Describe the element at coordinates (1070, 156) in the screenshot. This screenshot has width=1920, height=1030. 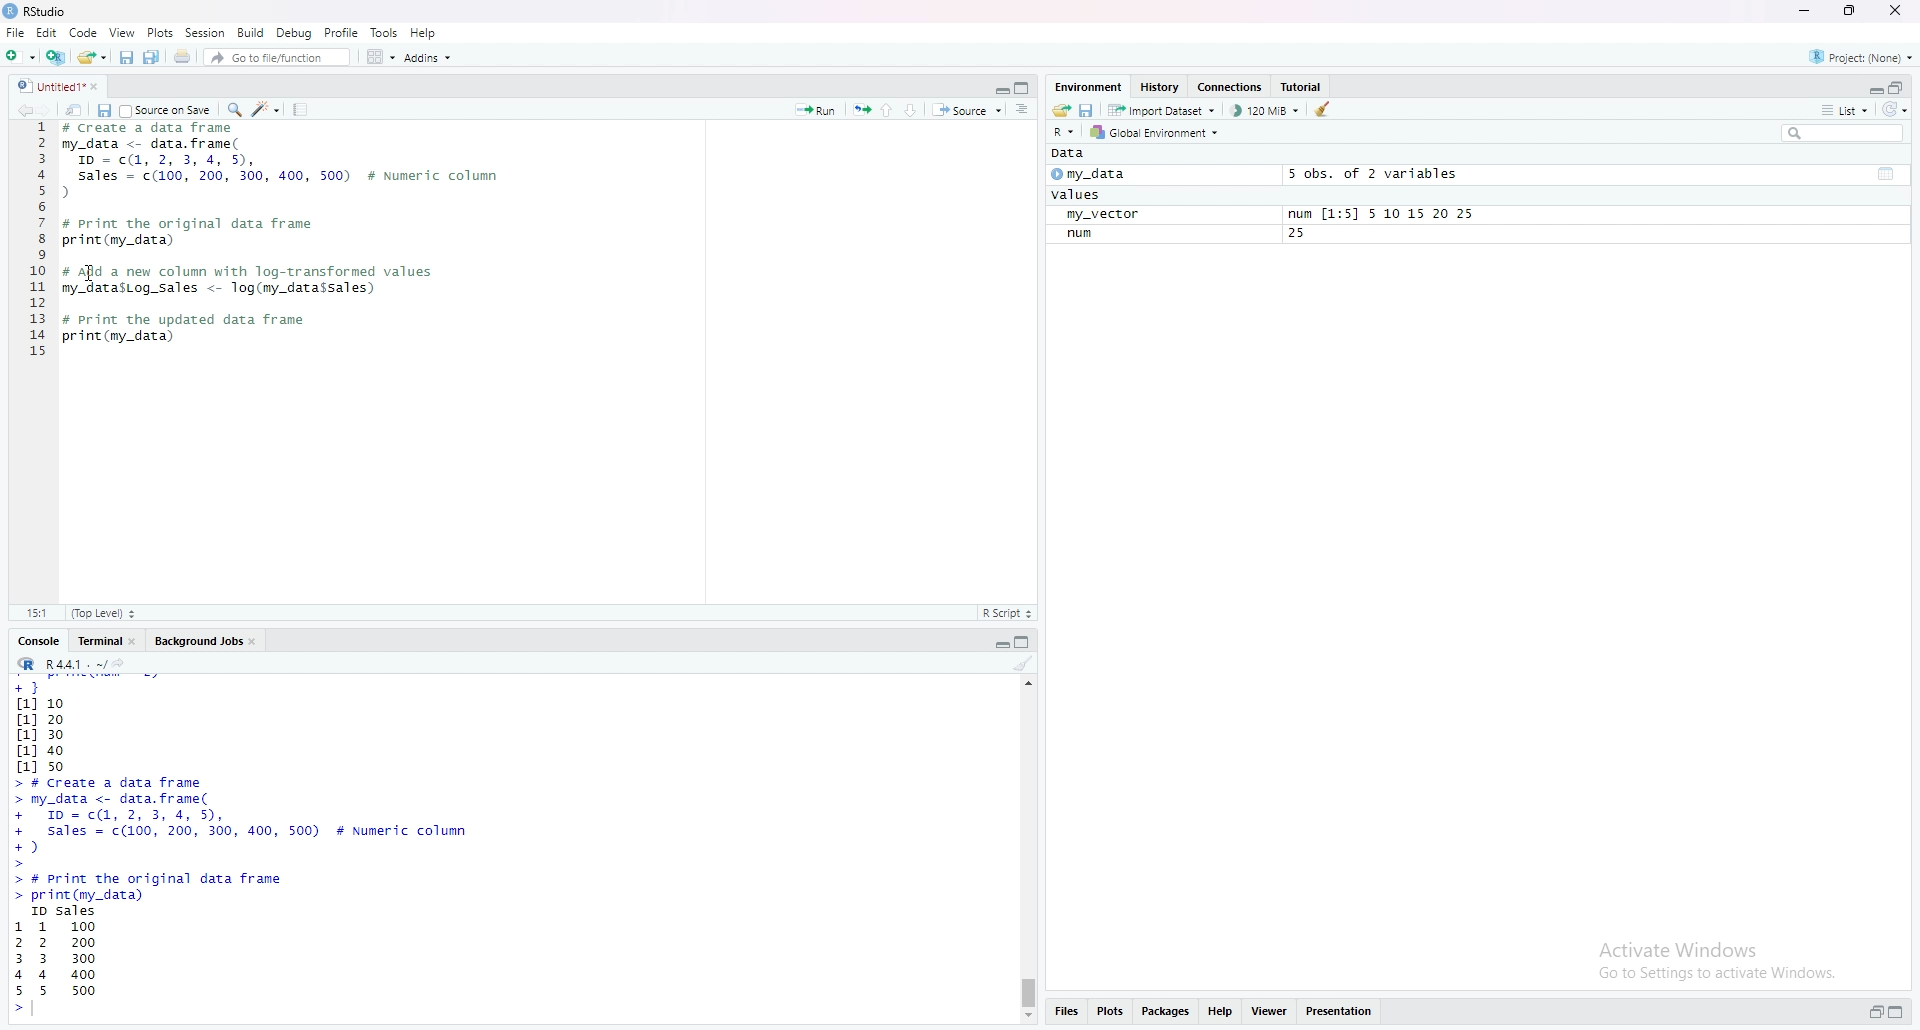
I see `Data` at that location.